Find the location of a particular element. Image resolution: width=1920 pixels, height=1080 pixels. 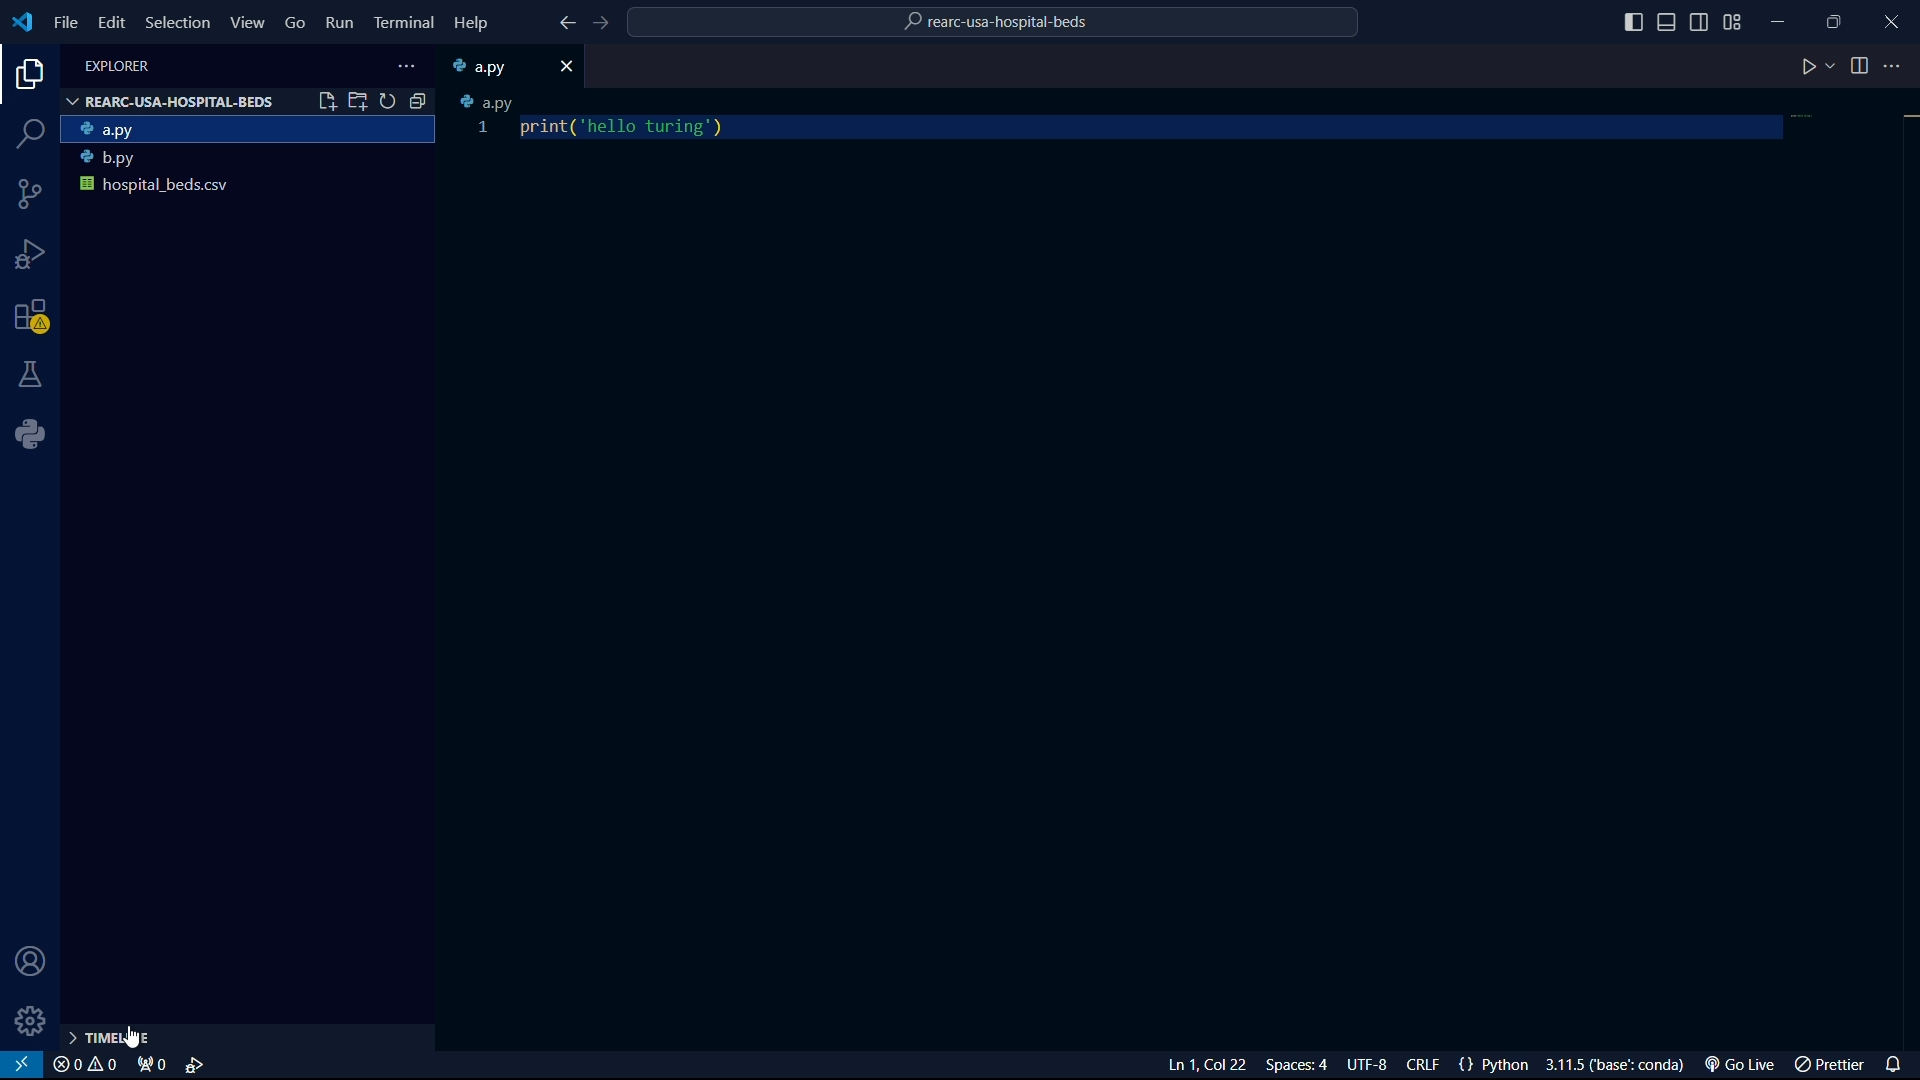

open folder is located at coordinates (361, 100).